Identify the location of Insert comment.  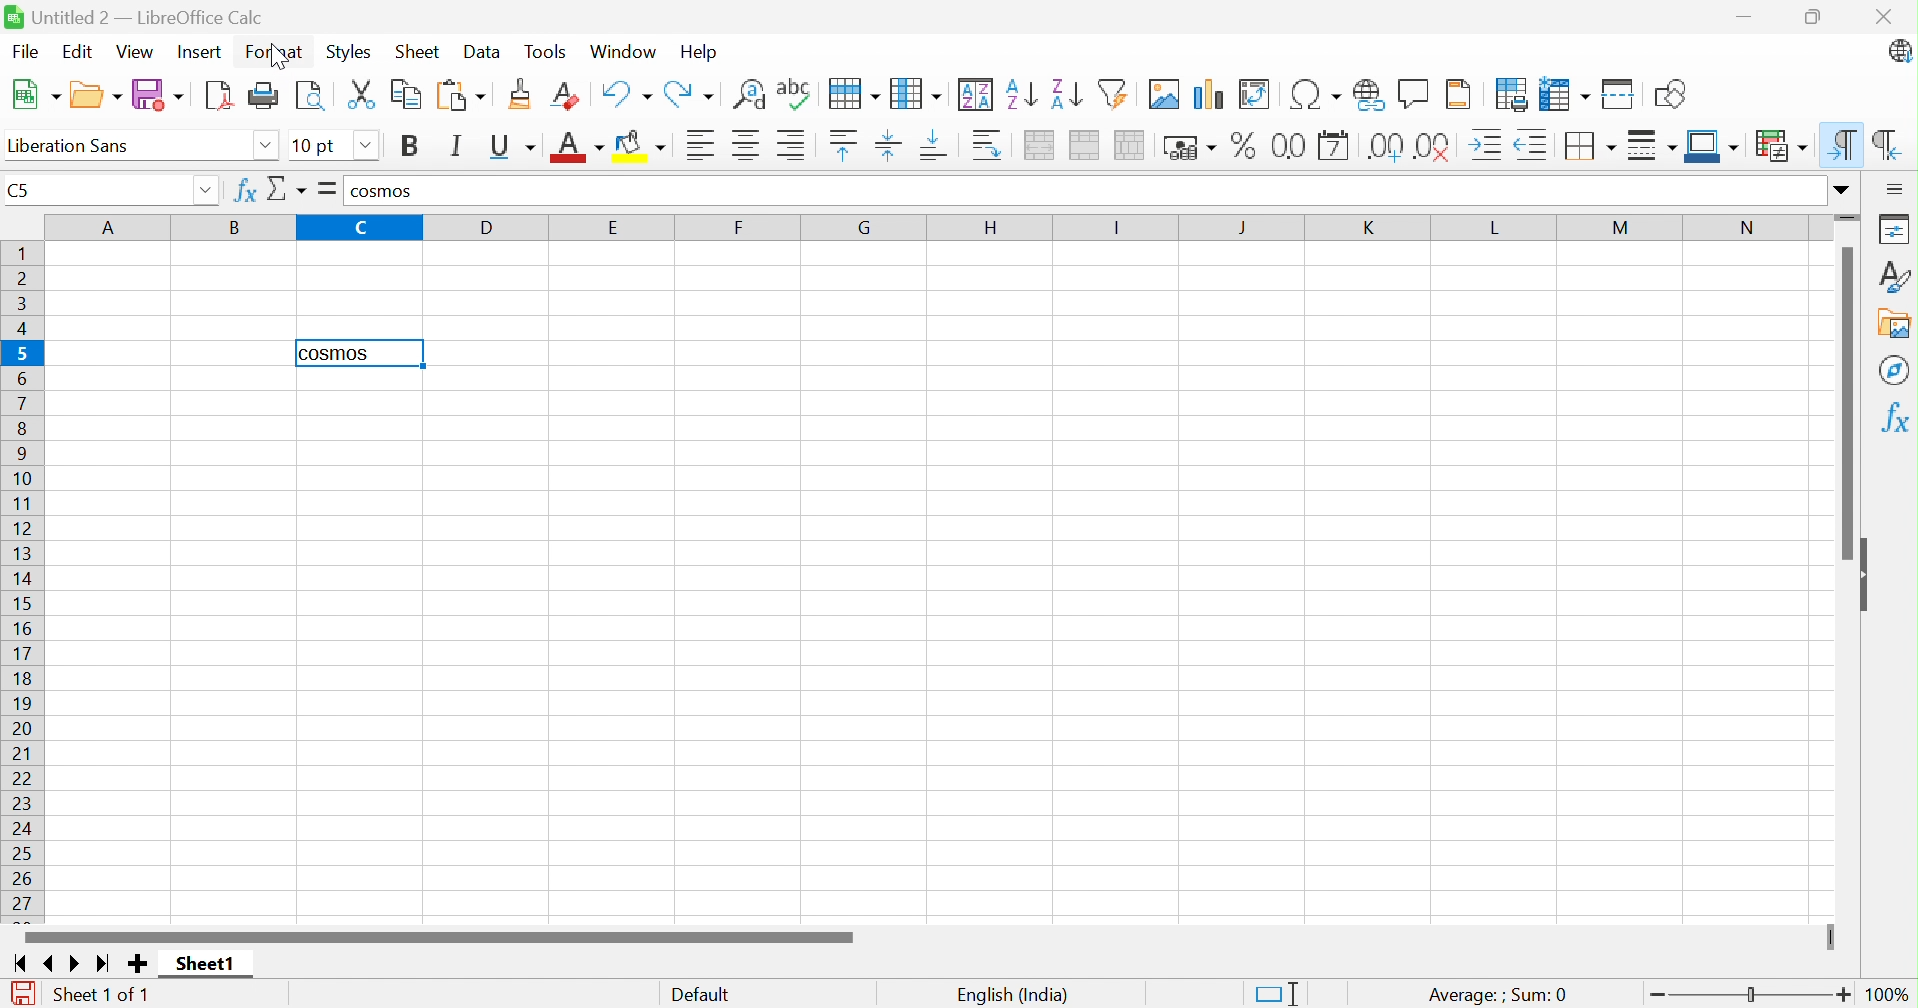
(1415, 92).